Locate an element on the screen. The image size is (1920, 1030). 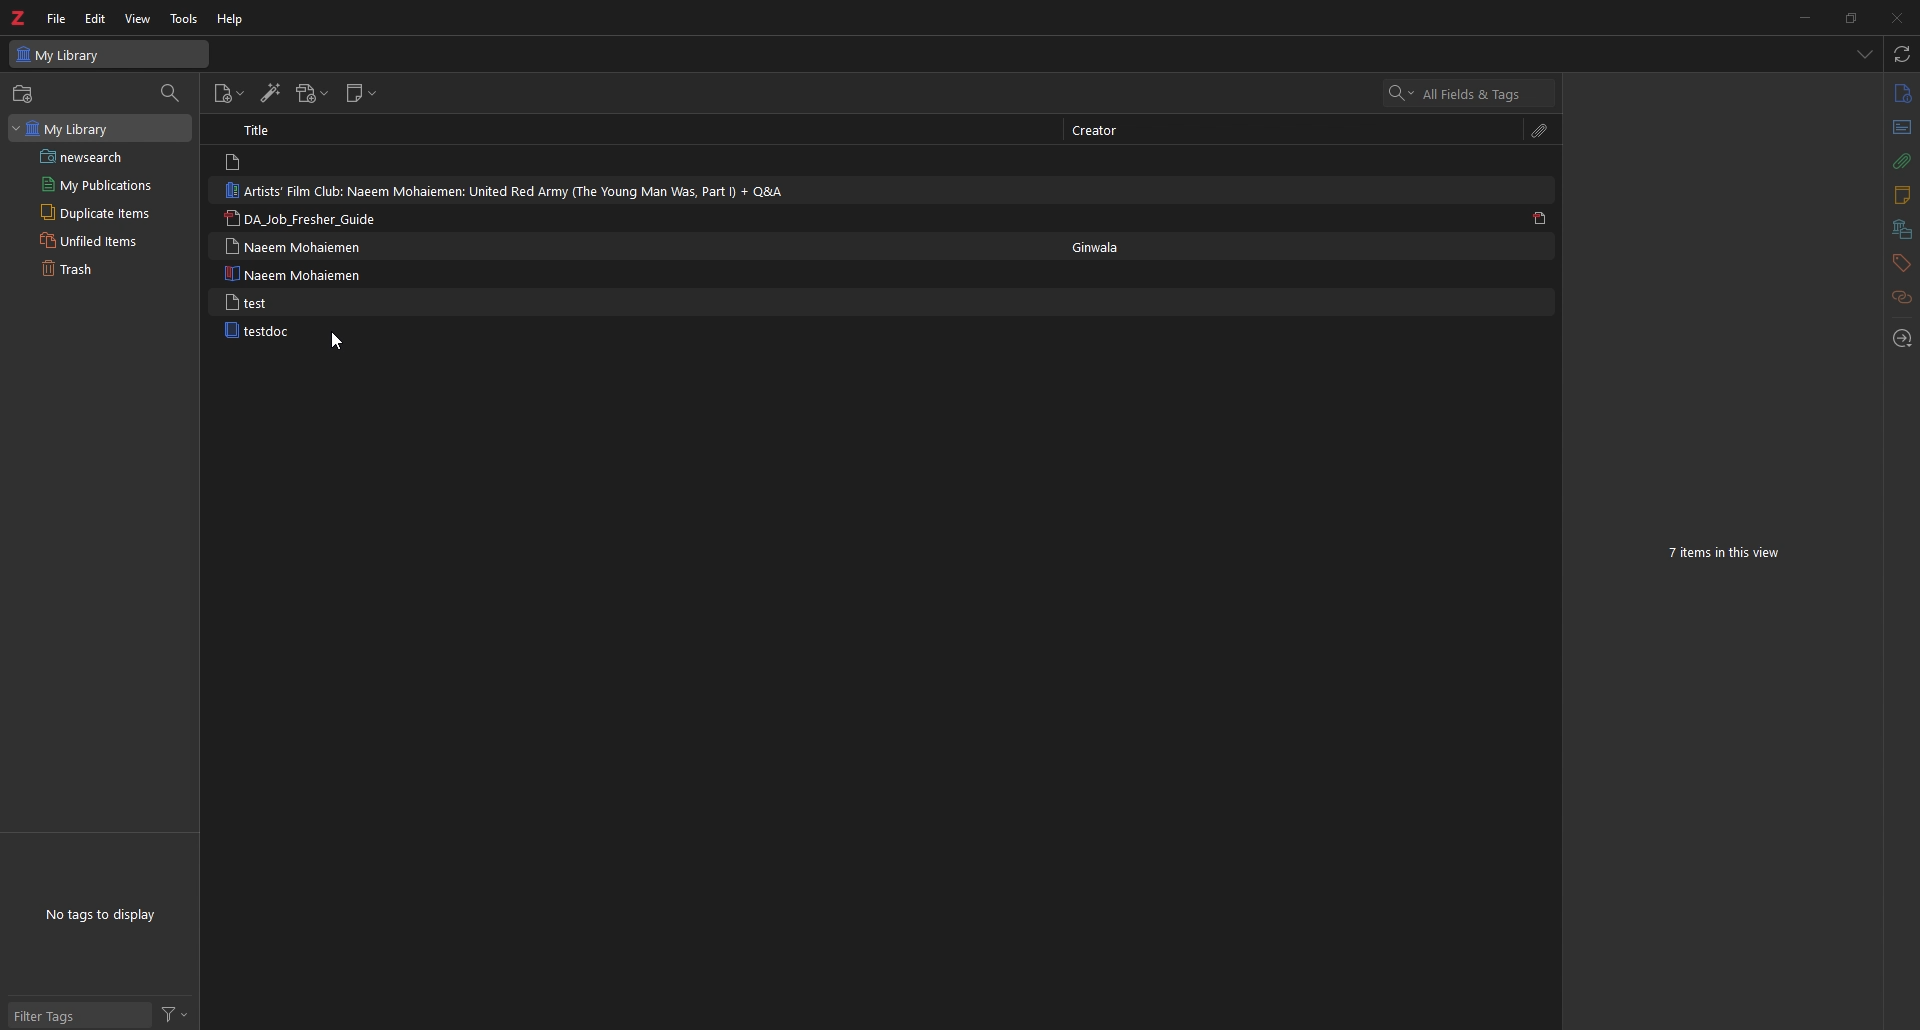
attachment is located at coordinates (1540, 132).